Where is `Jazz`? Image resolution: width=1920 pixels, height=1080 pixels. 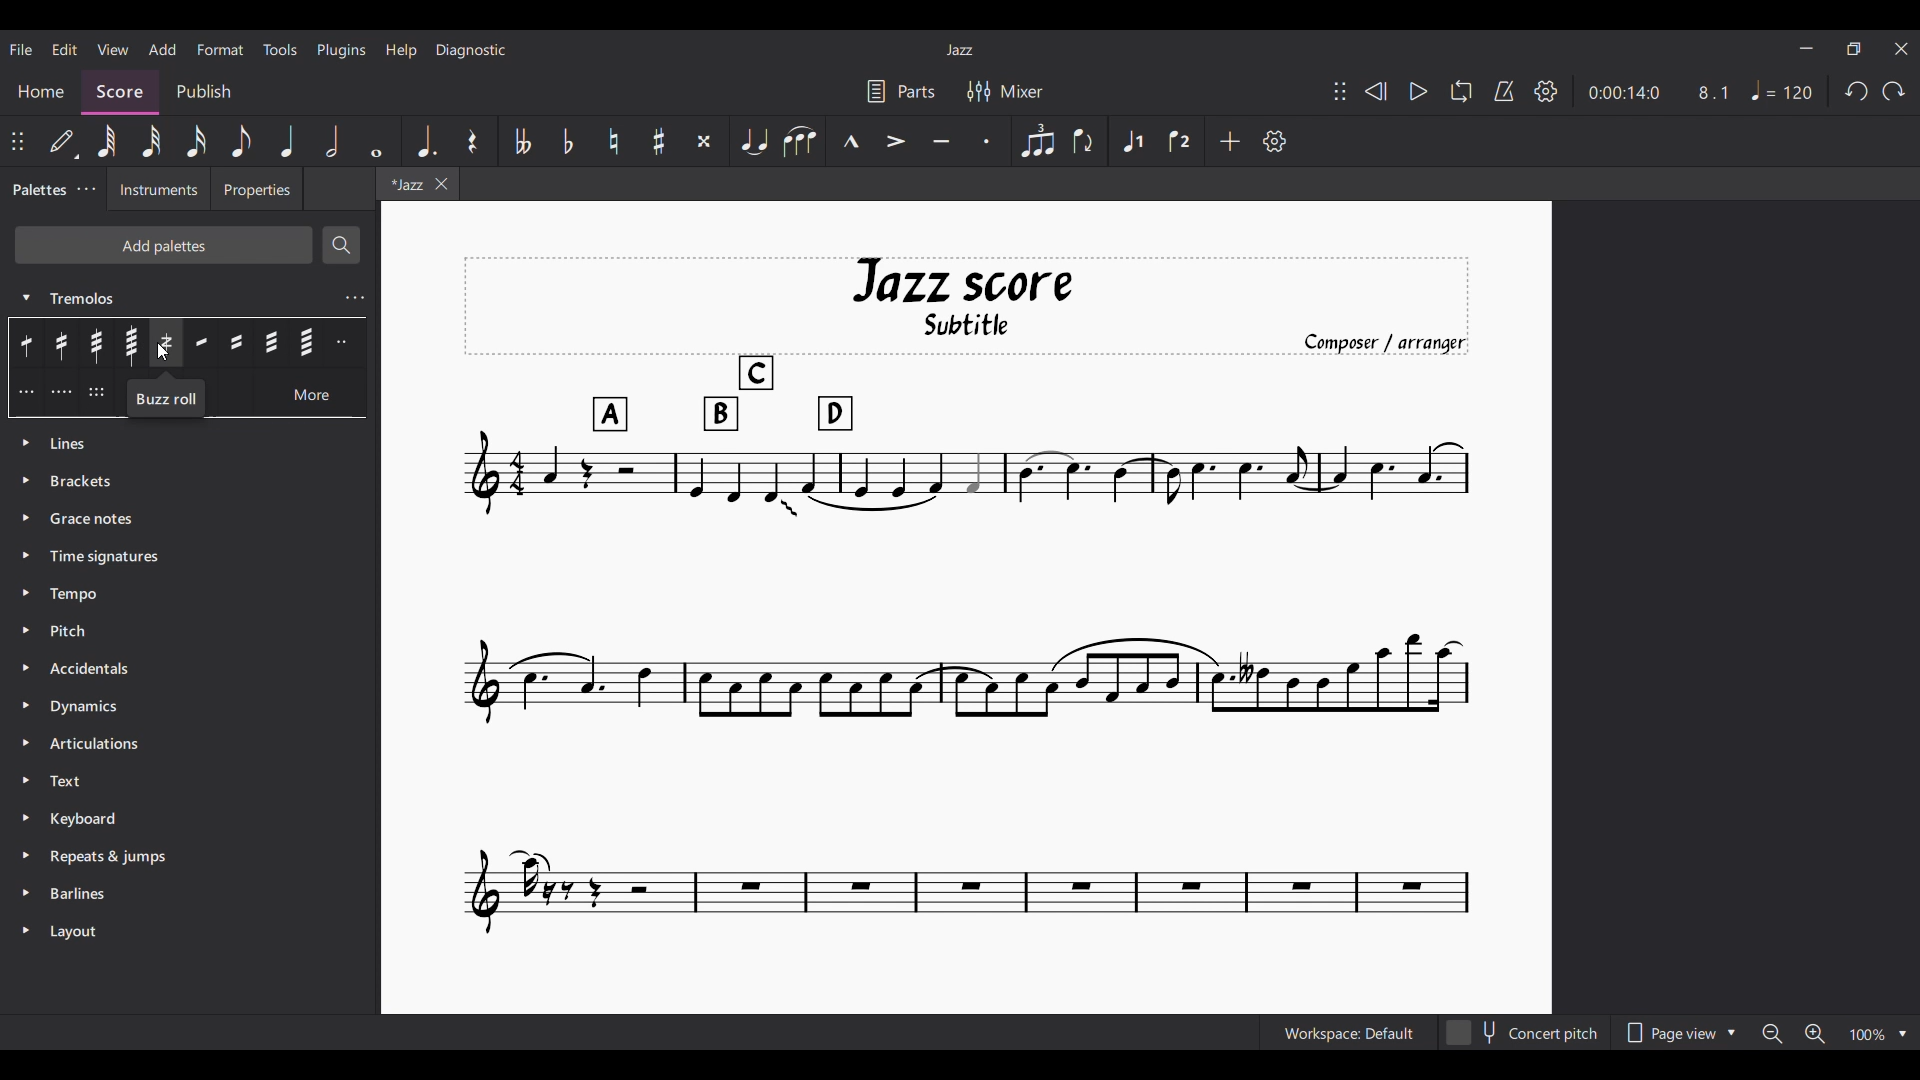 Jazz is located at coordinates (960, 49).